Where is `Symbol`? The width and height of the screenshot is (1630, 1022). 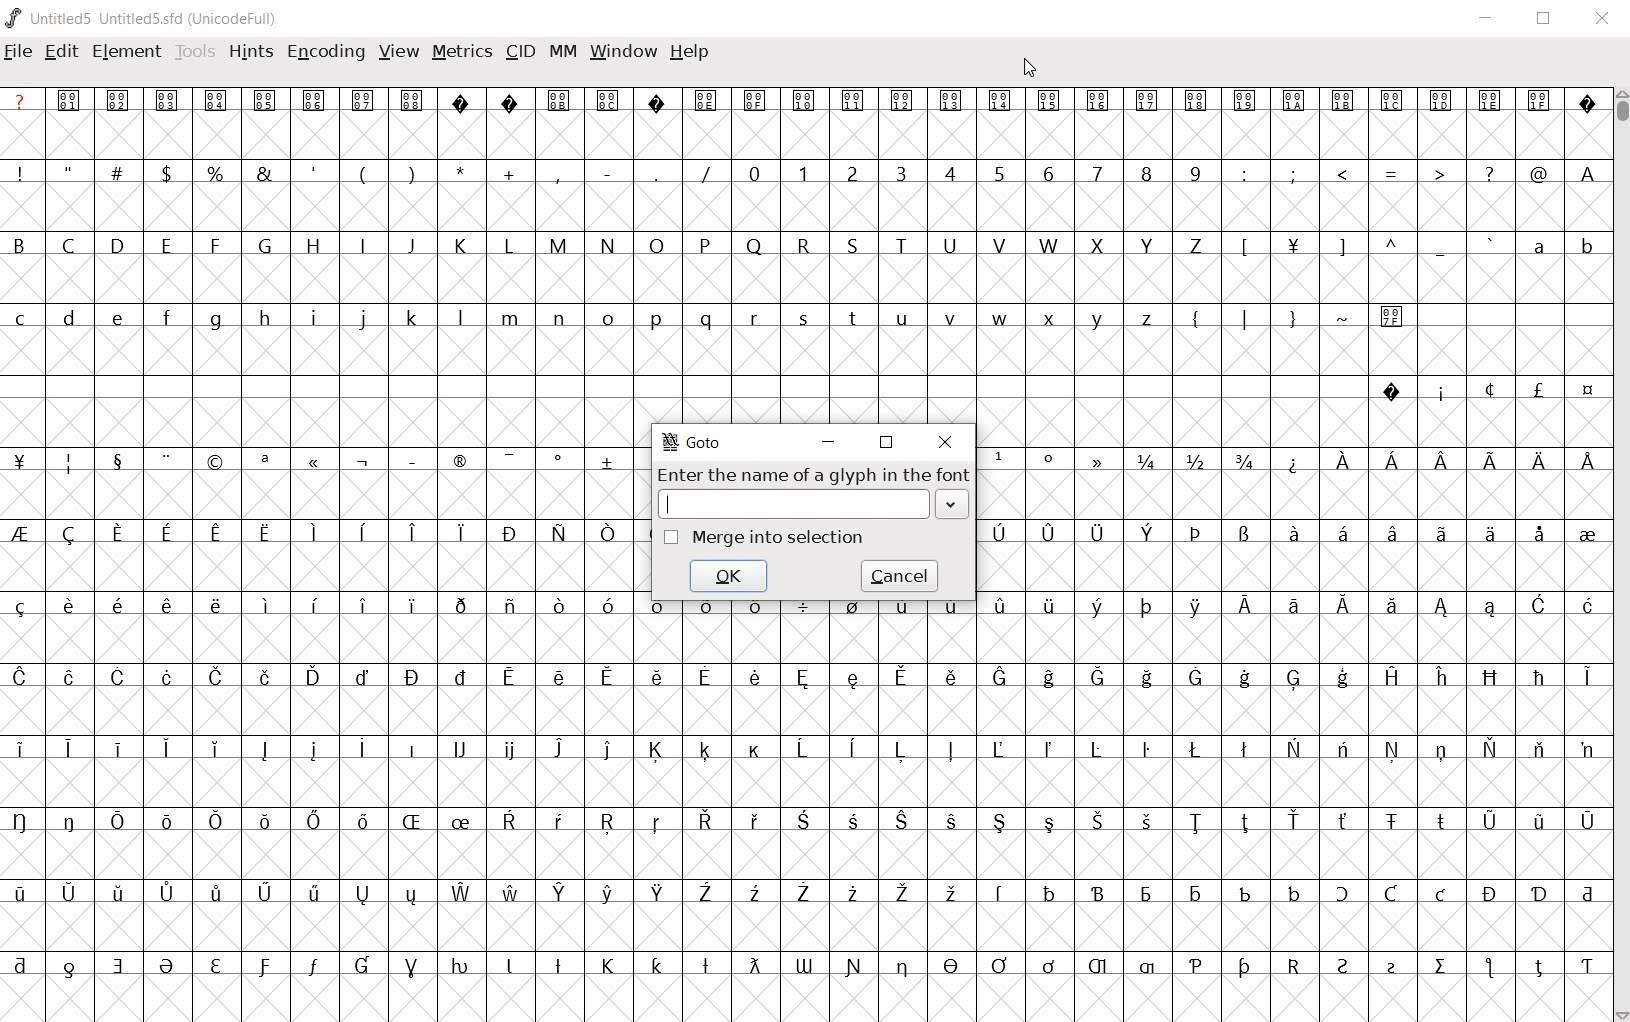
Symbol is located at coordinates (952, 894).